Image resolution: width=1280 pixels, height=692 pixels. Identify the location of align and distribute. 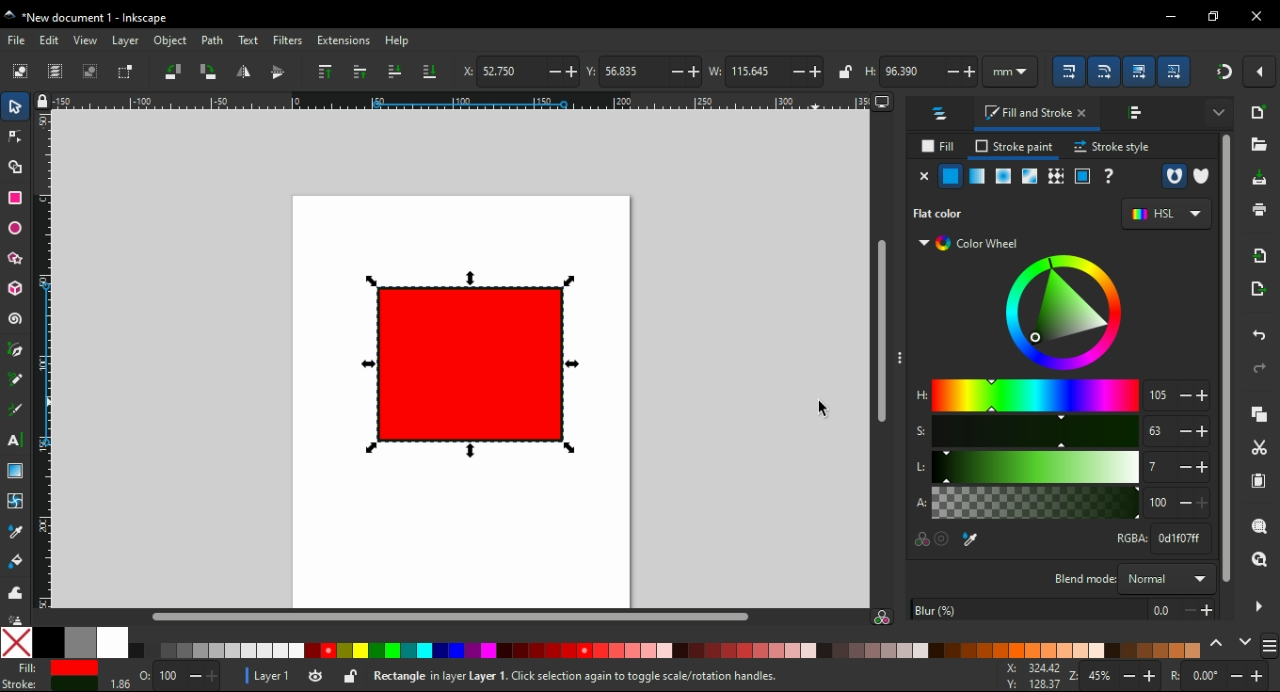
(1137, 114).